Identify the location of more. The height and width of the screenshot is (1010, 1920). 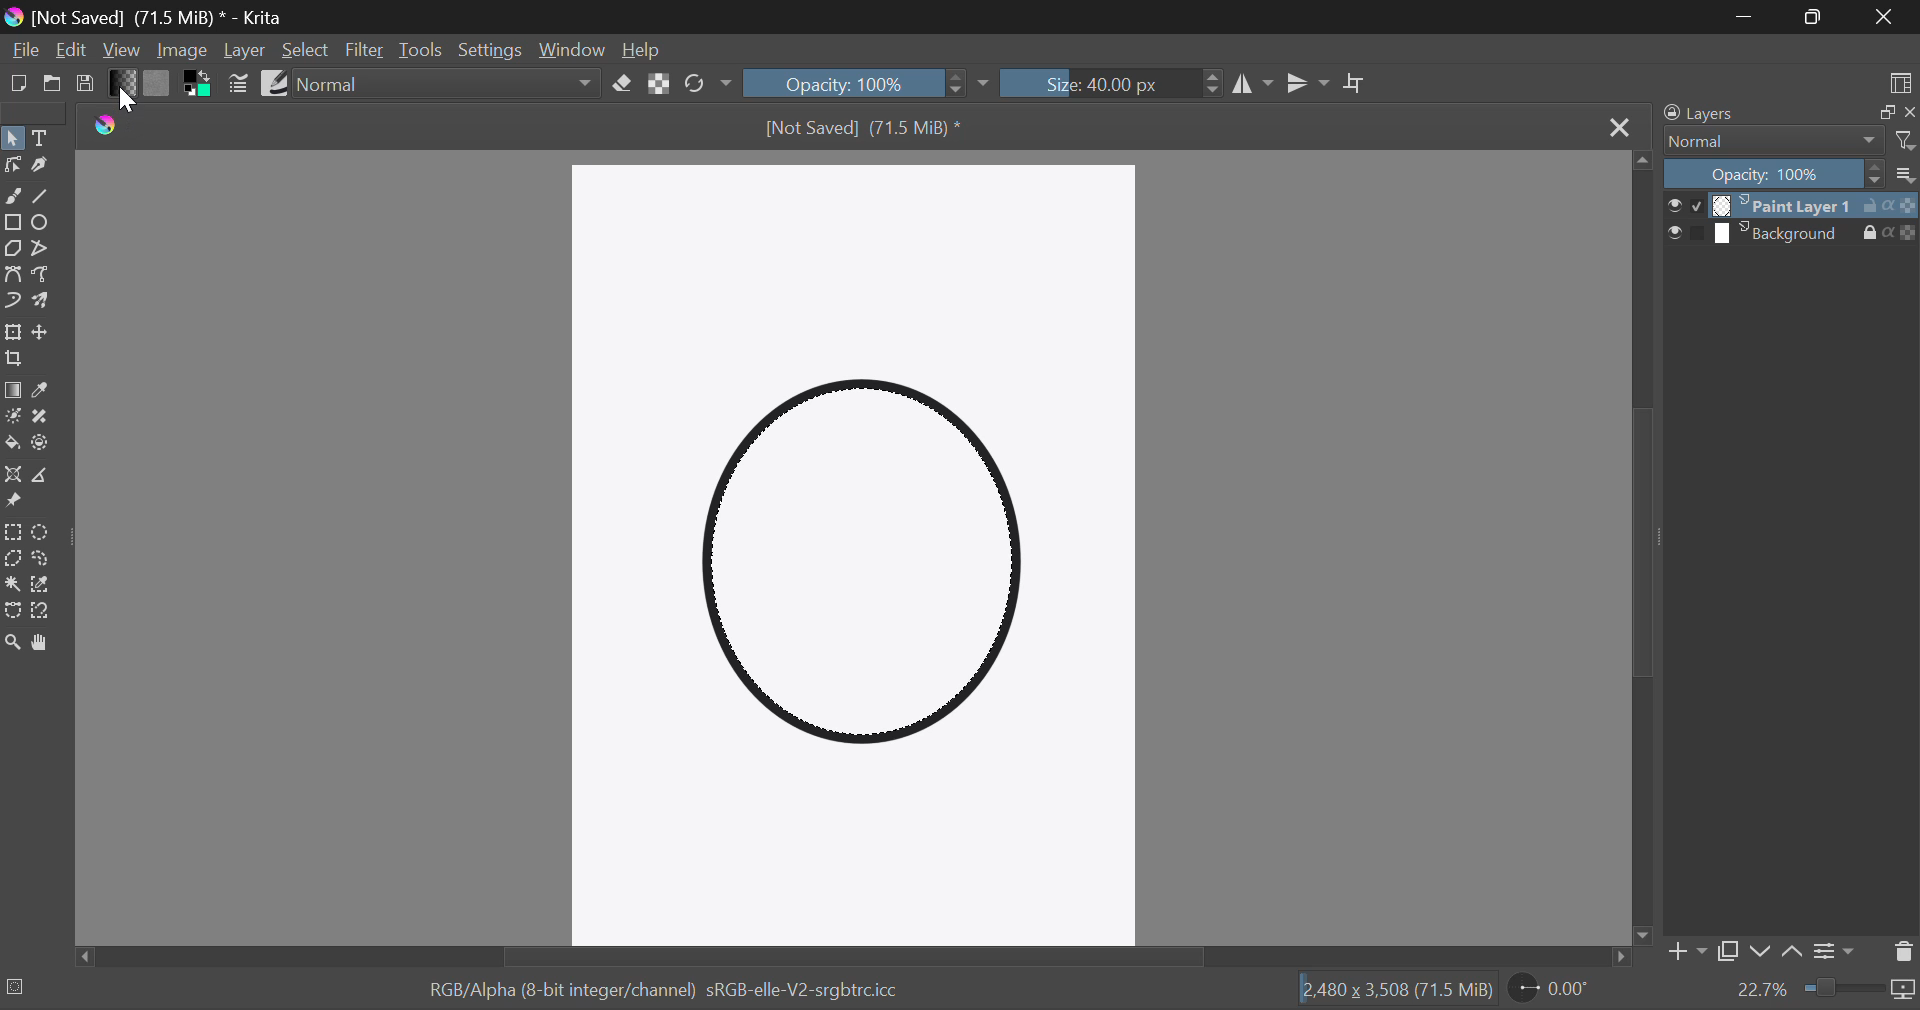
(1905, 175).